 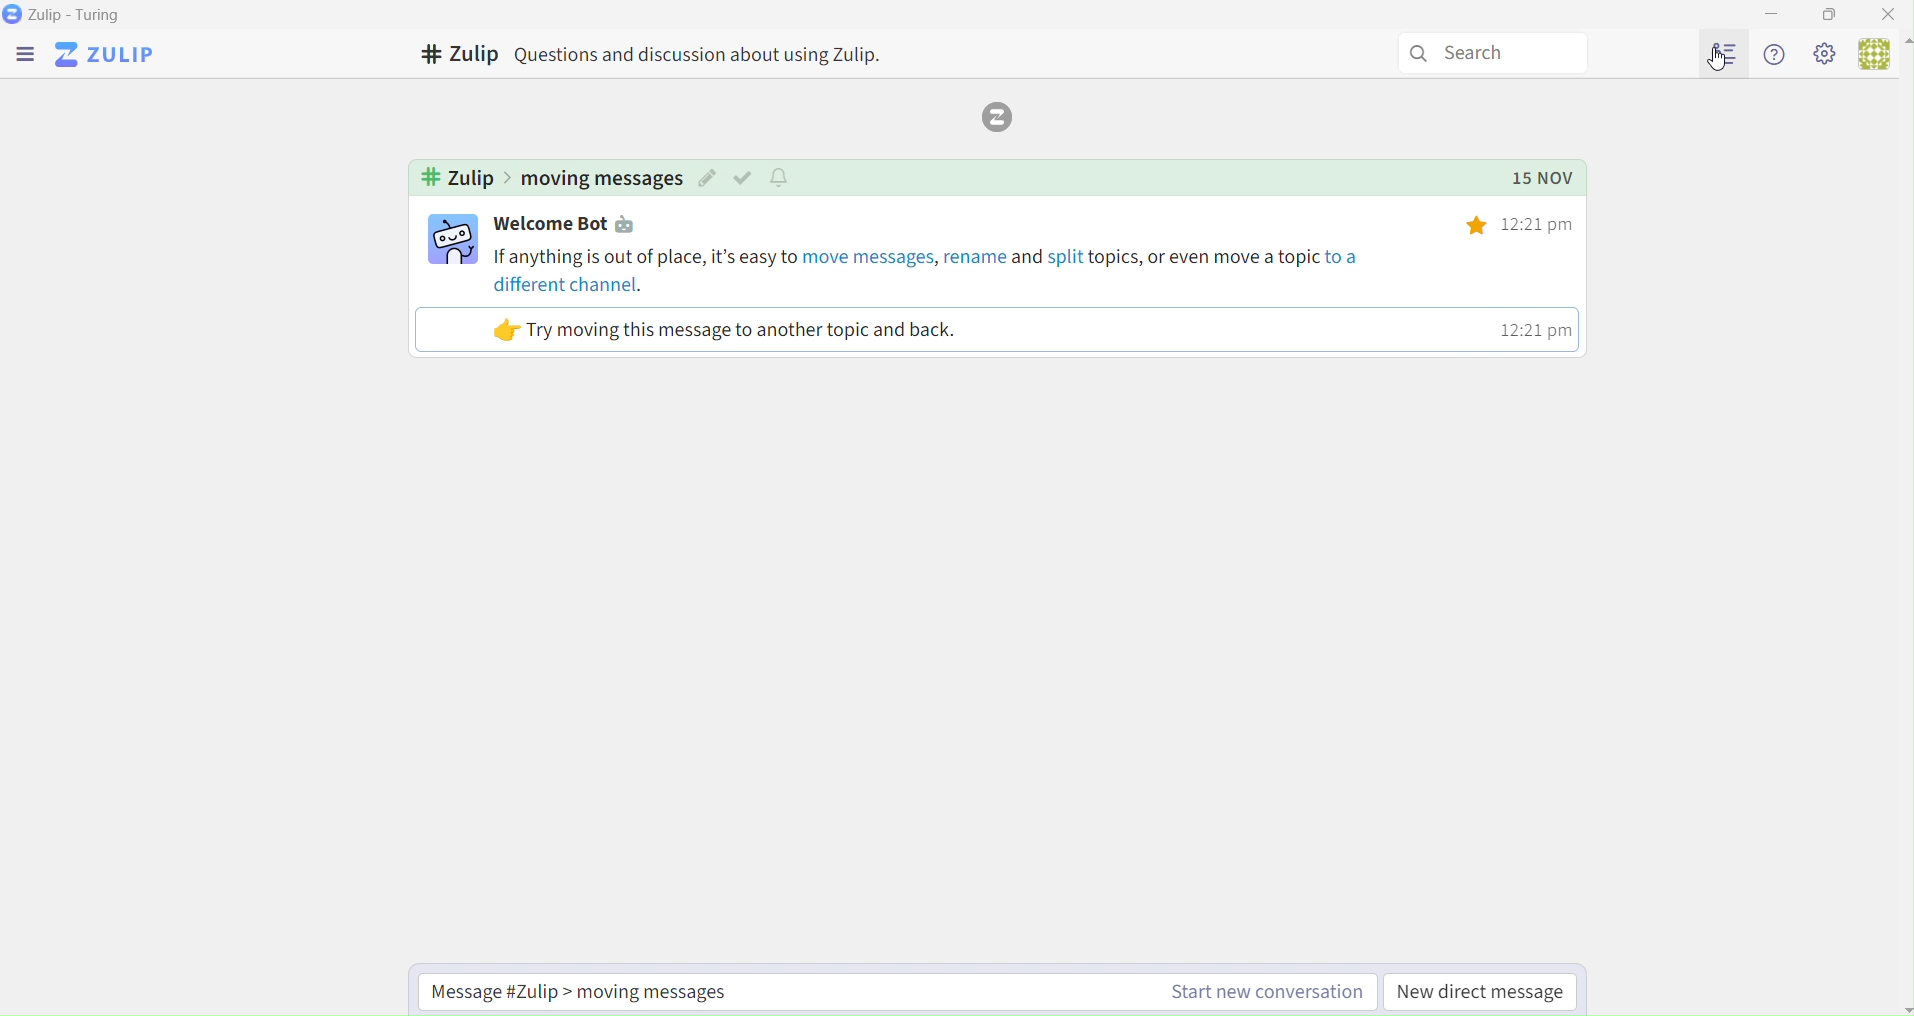 What do you see at coordinates (746, 177) in the screenshot?
I see `mark` at bounding box center [746, 177].